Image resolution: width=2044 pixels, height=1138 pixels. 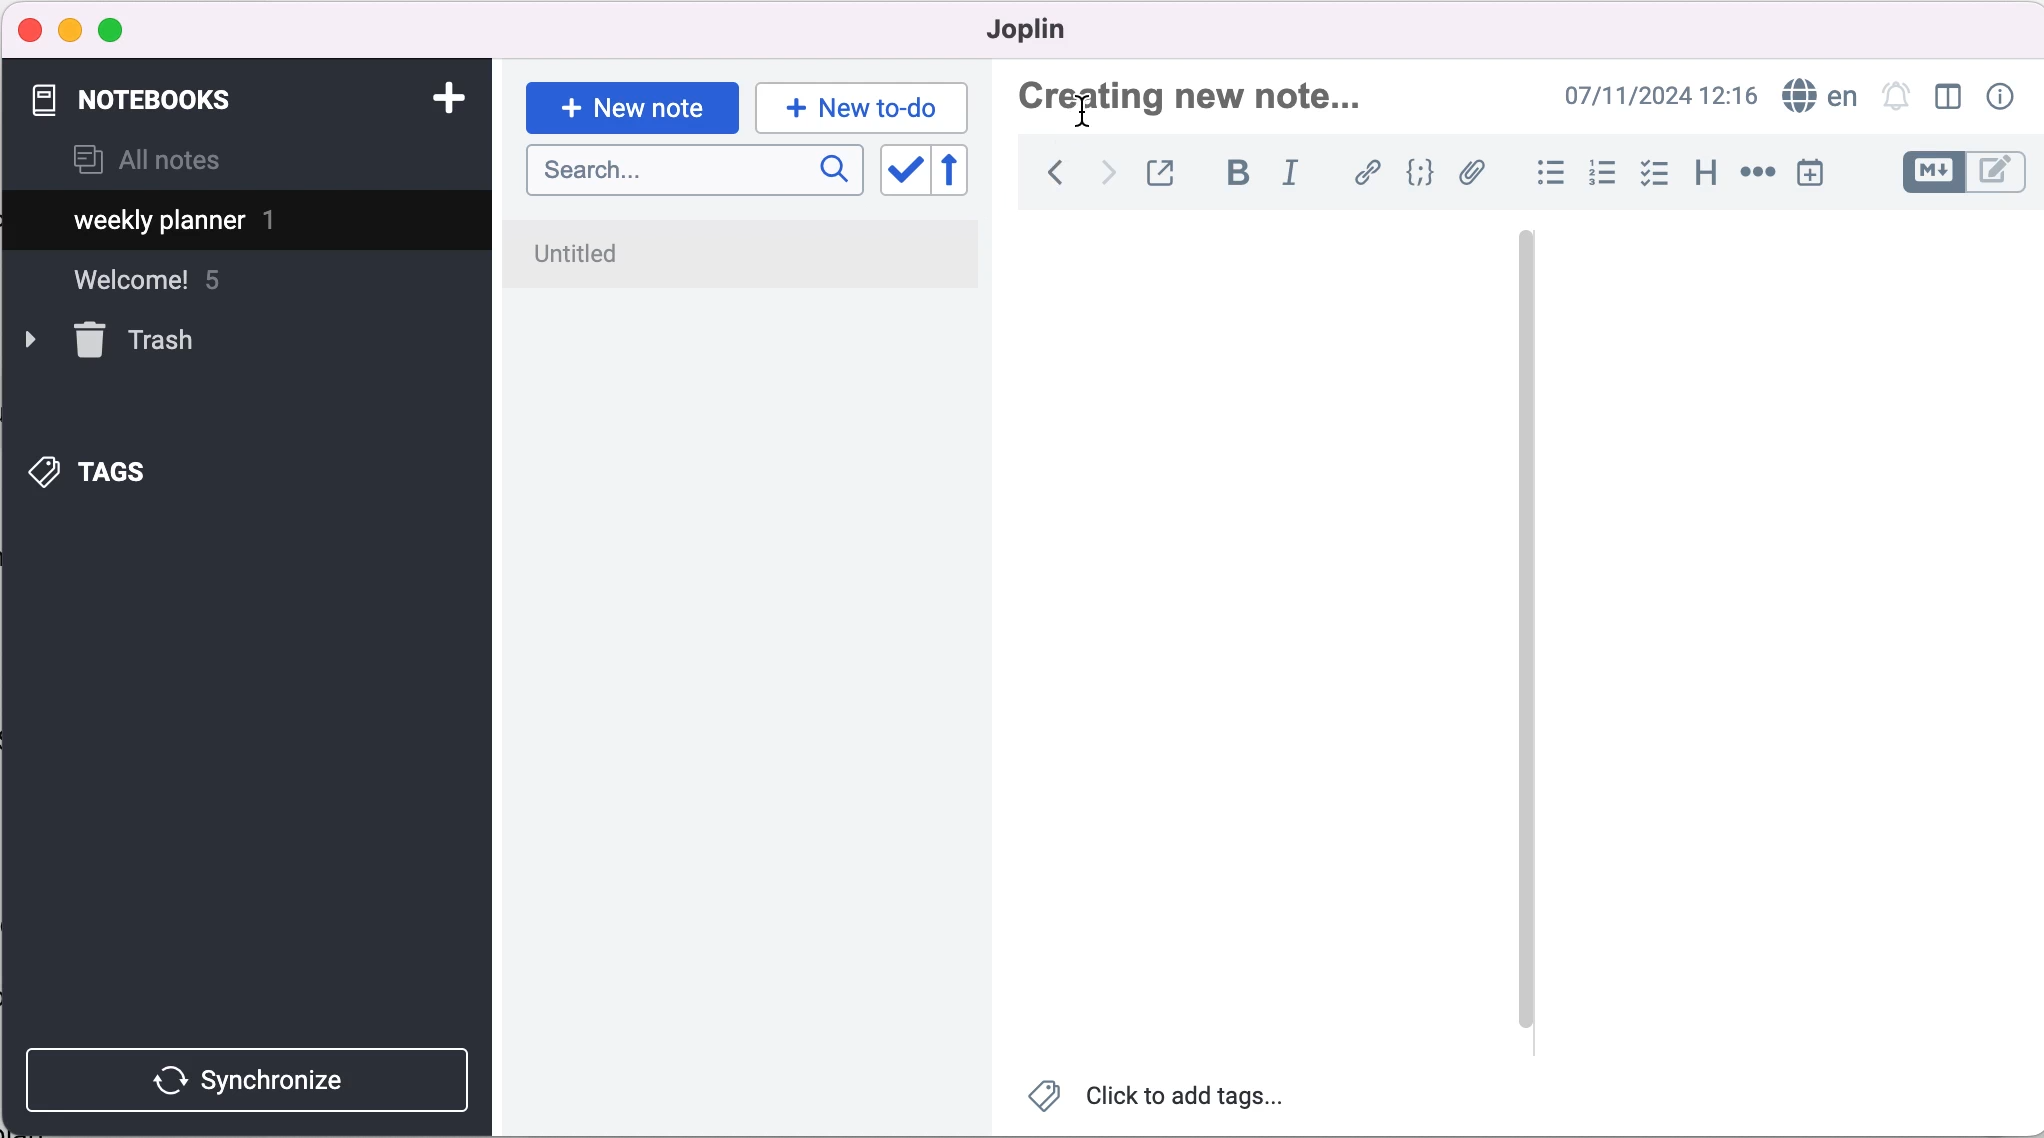 What do you see at coordinates (1472, 176) in the screenshot?
I see `add file` at bounding box center [1472, 176].